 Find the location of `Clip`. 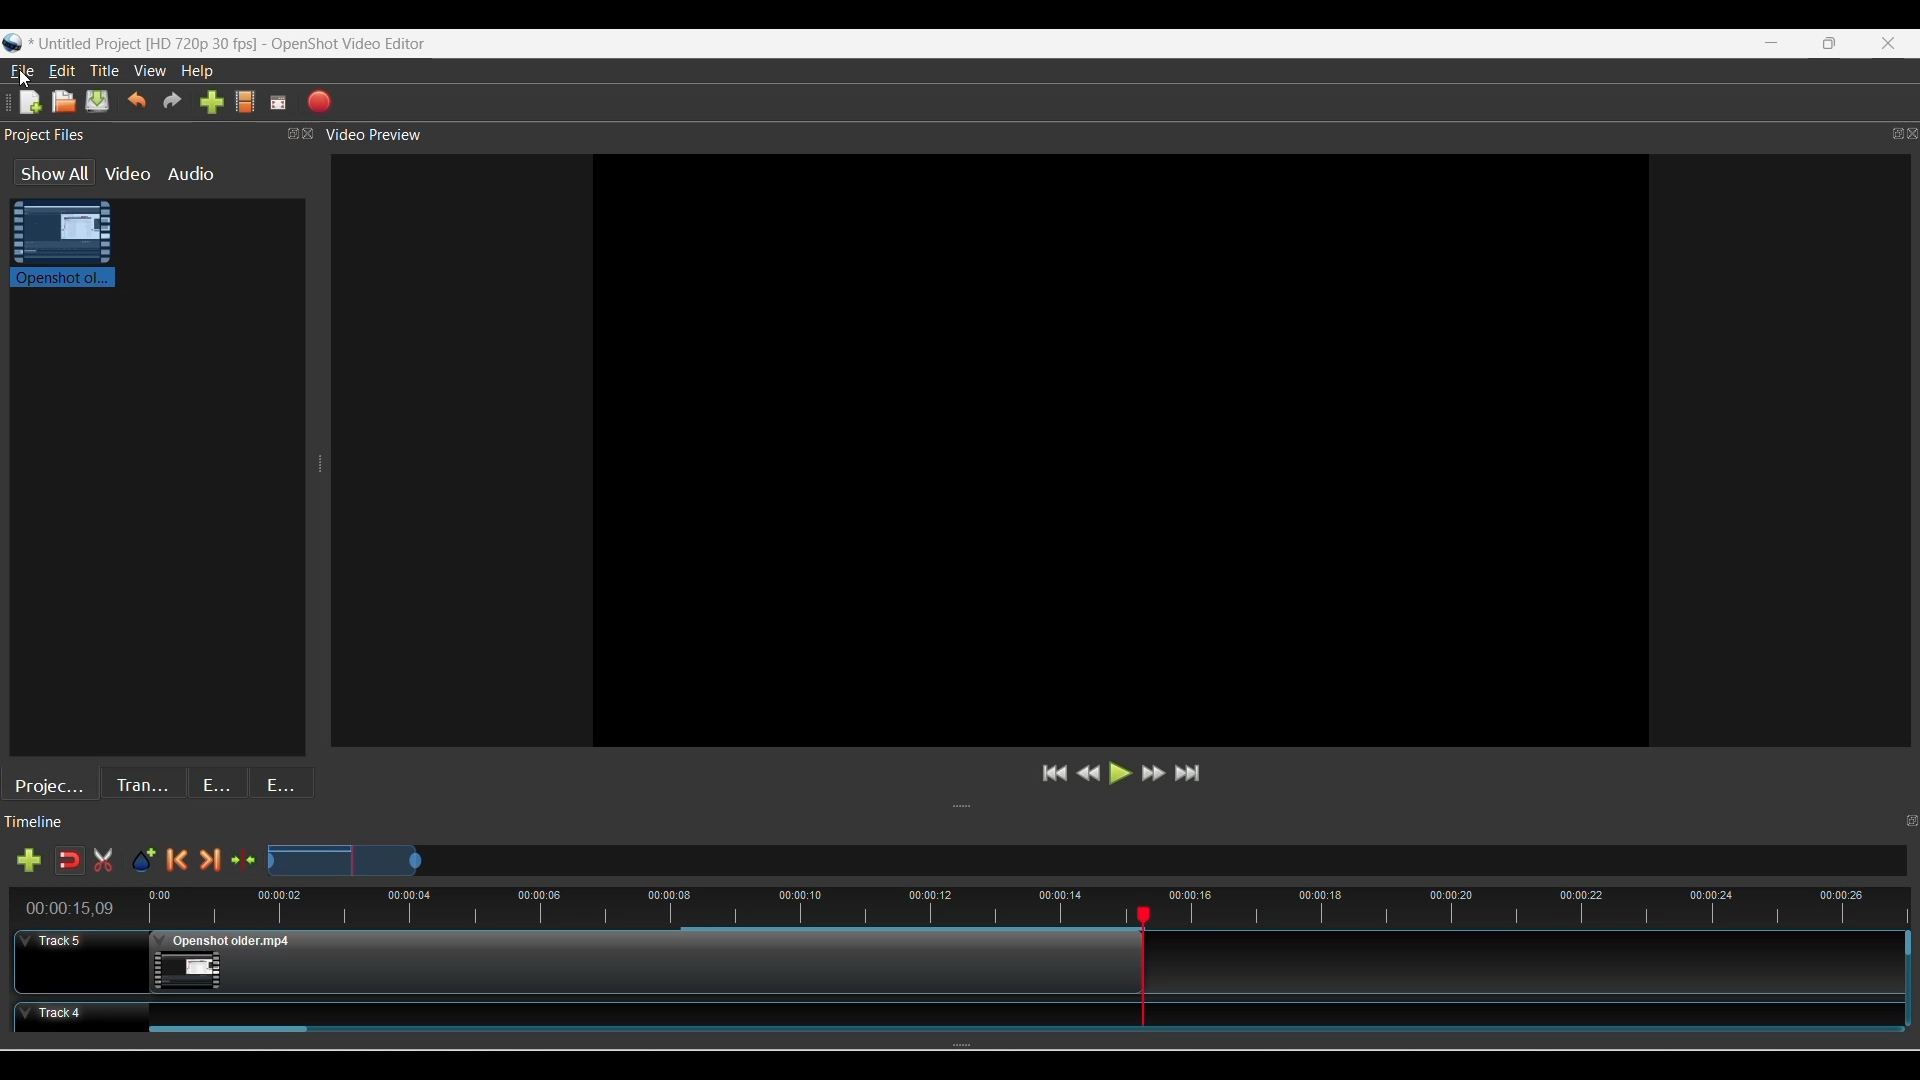

Clip is located at coordinates (63, 244).